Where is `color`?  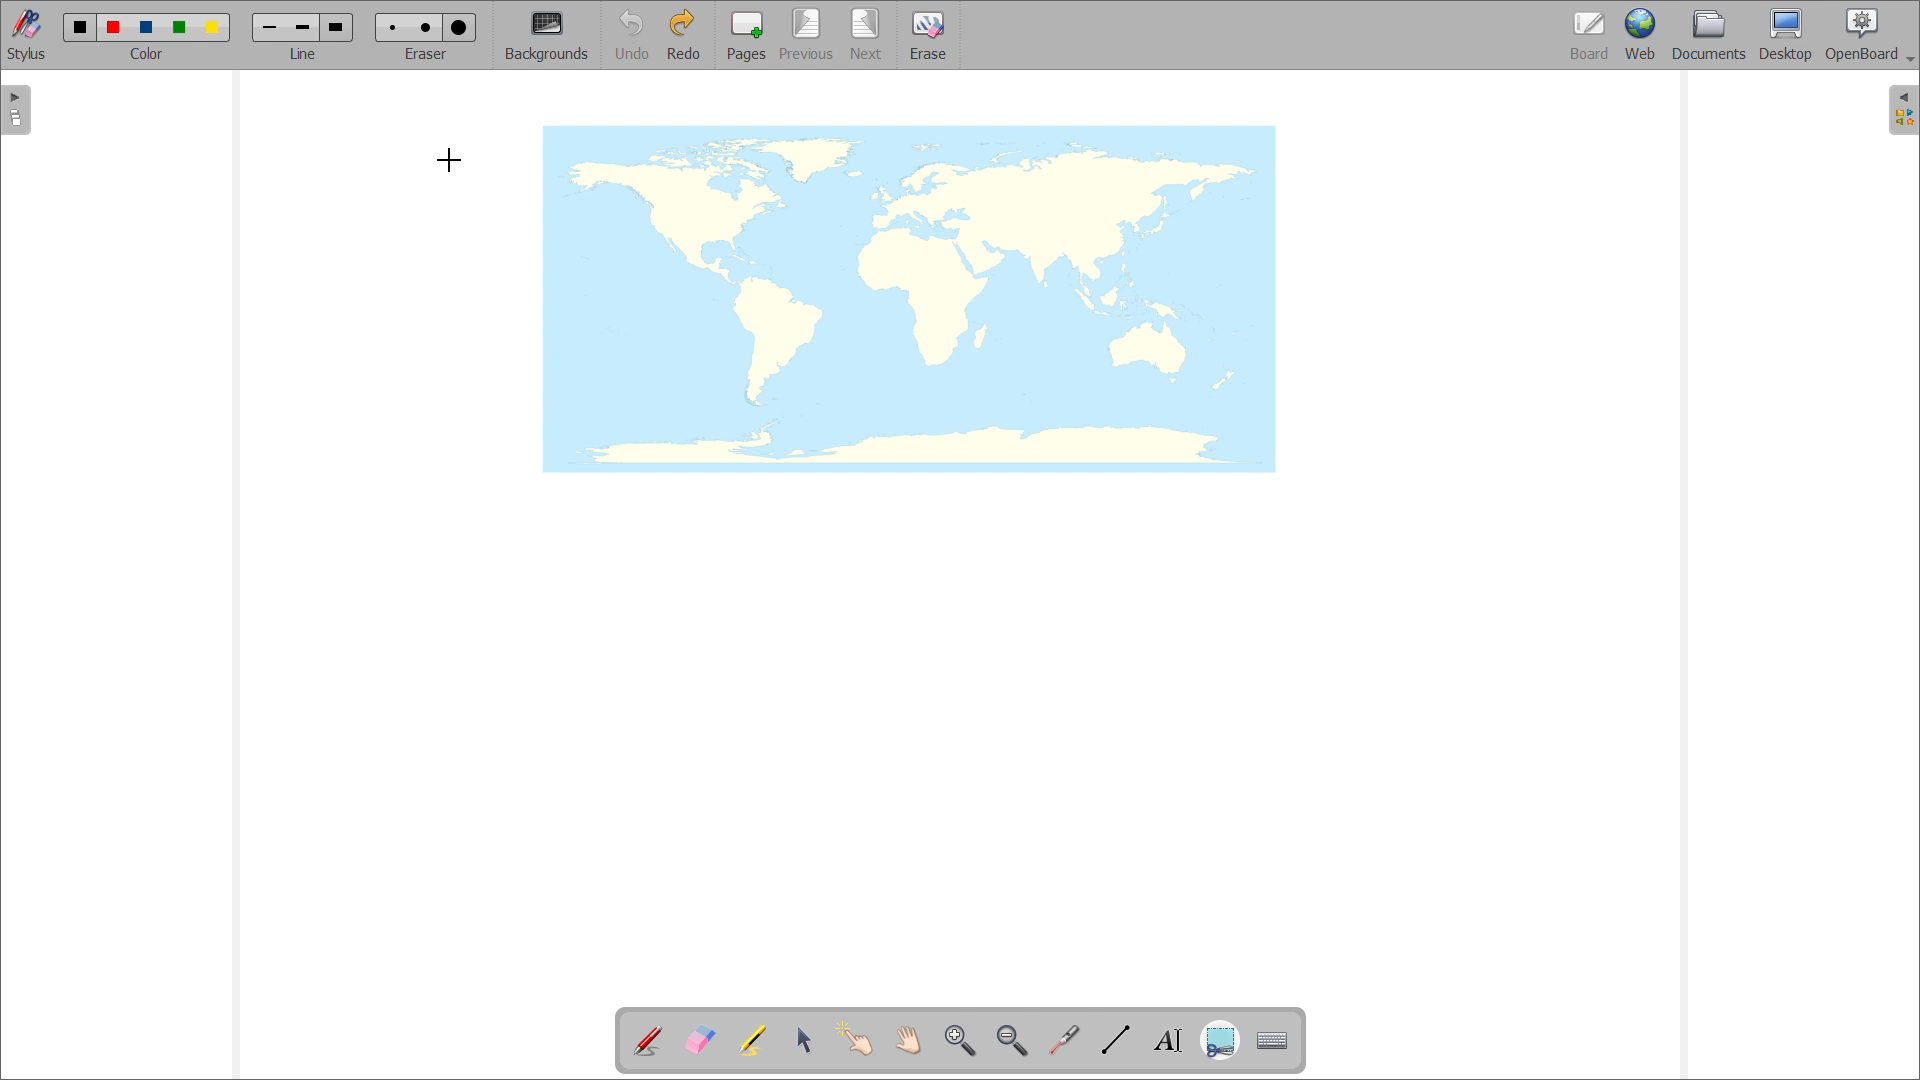
color is located at coordinates (146, 54).